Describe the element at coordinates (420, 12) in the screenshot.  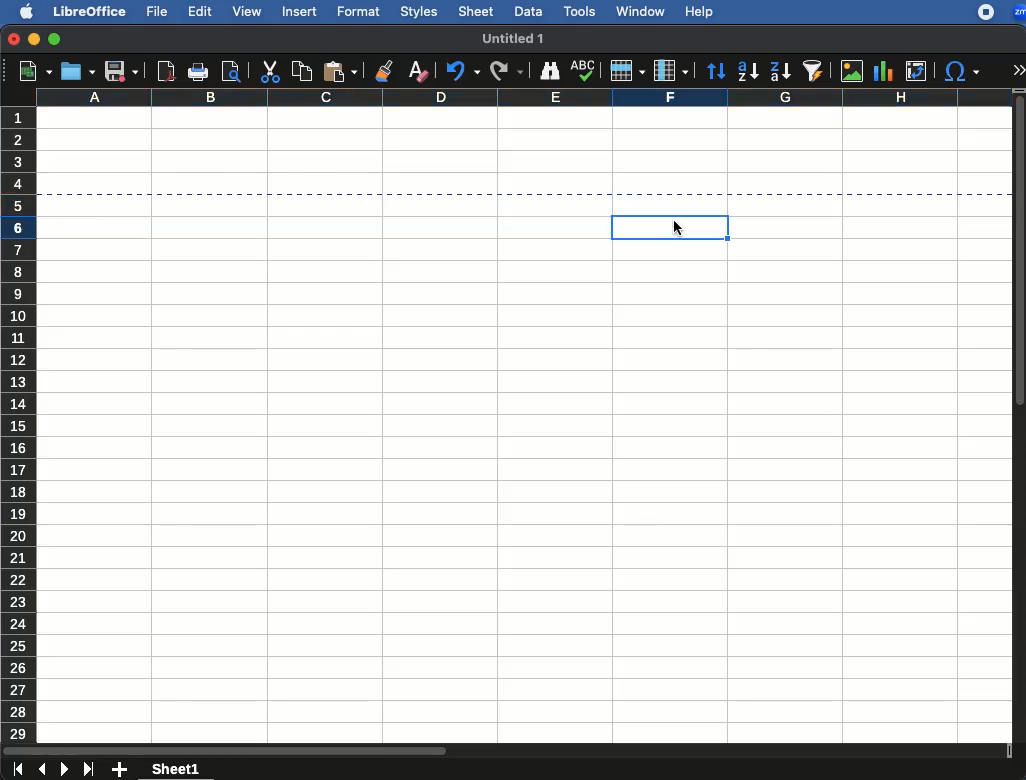
I see `styles` at that location.